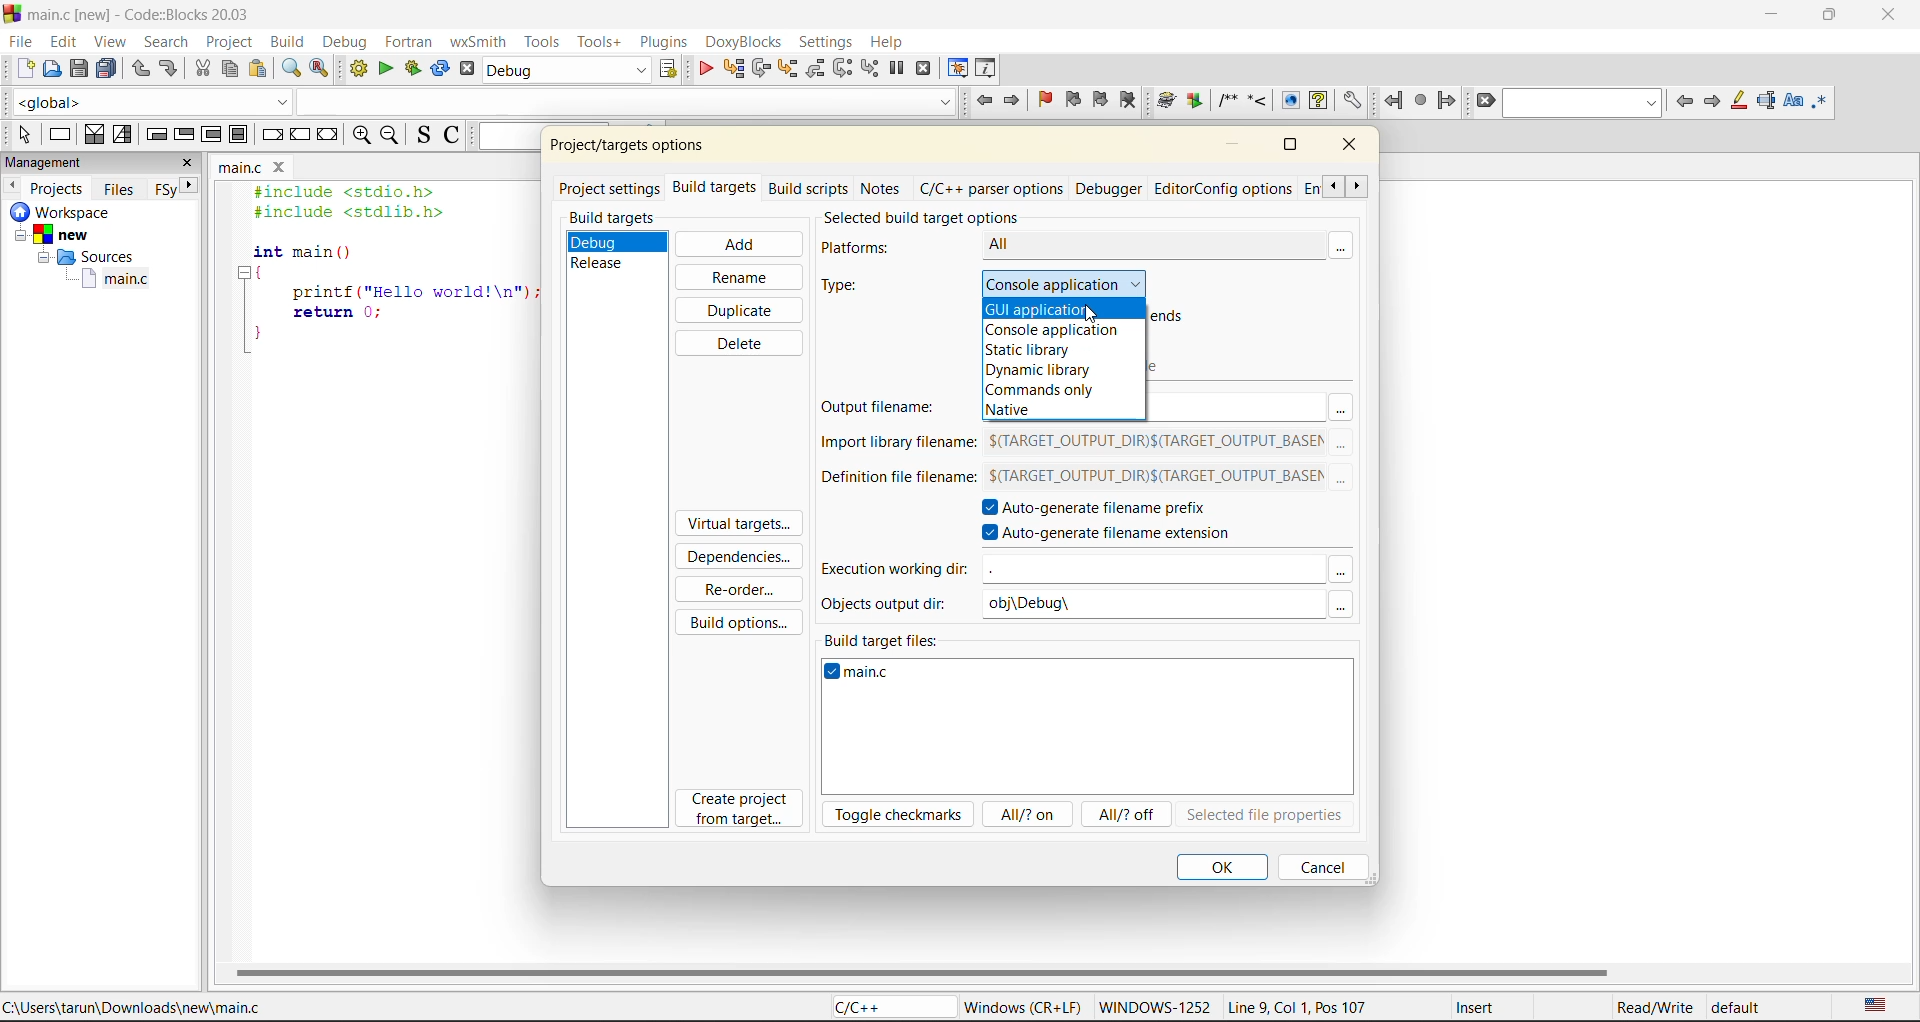 The height and width of the screenshot is (1022, 1920). Describe the element at coordinates (1124, 813) in the screenshot. I see `all/?off` at that location.